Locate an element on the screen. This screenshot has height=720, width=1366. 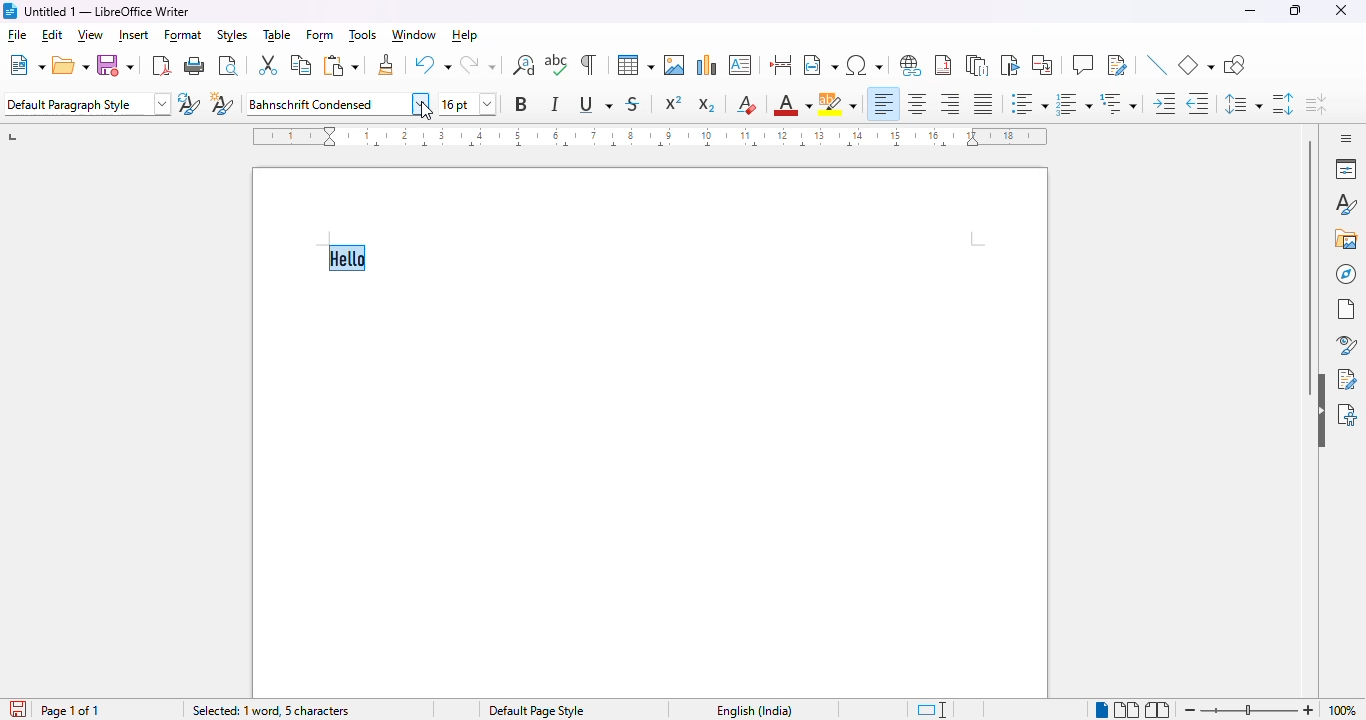
show track changes functions is located at coordinates (1118, 65).